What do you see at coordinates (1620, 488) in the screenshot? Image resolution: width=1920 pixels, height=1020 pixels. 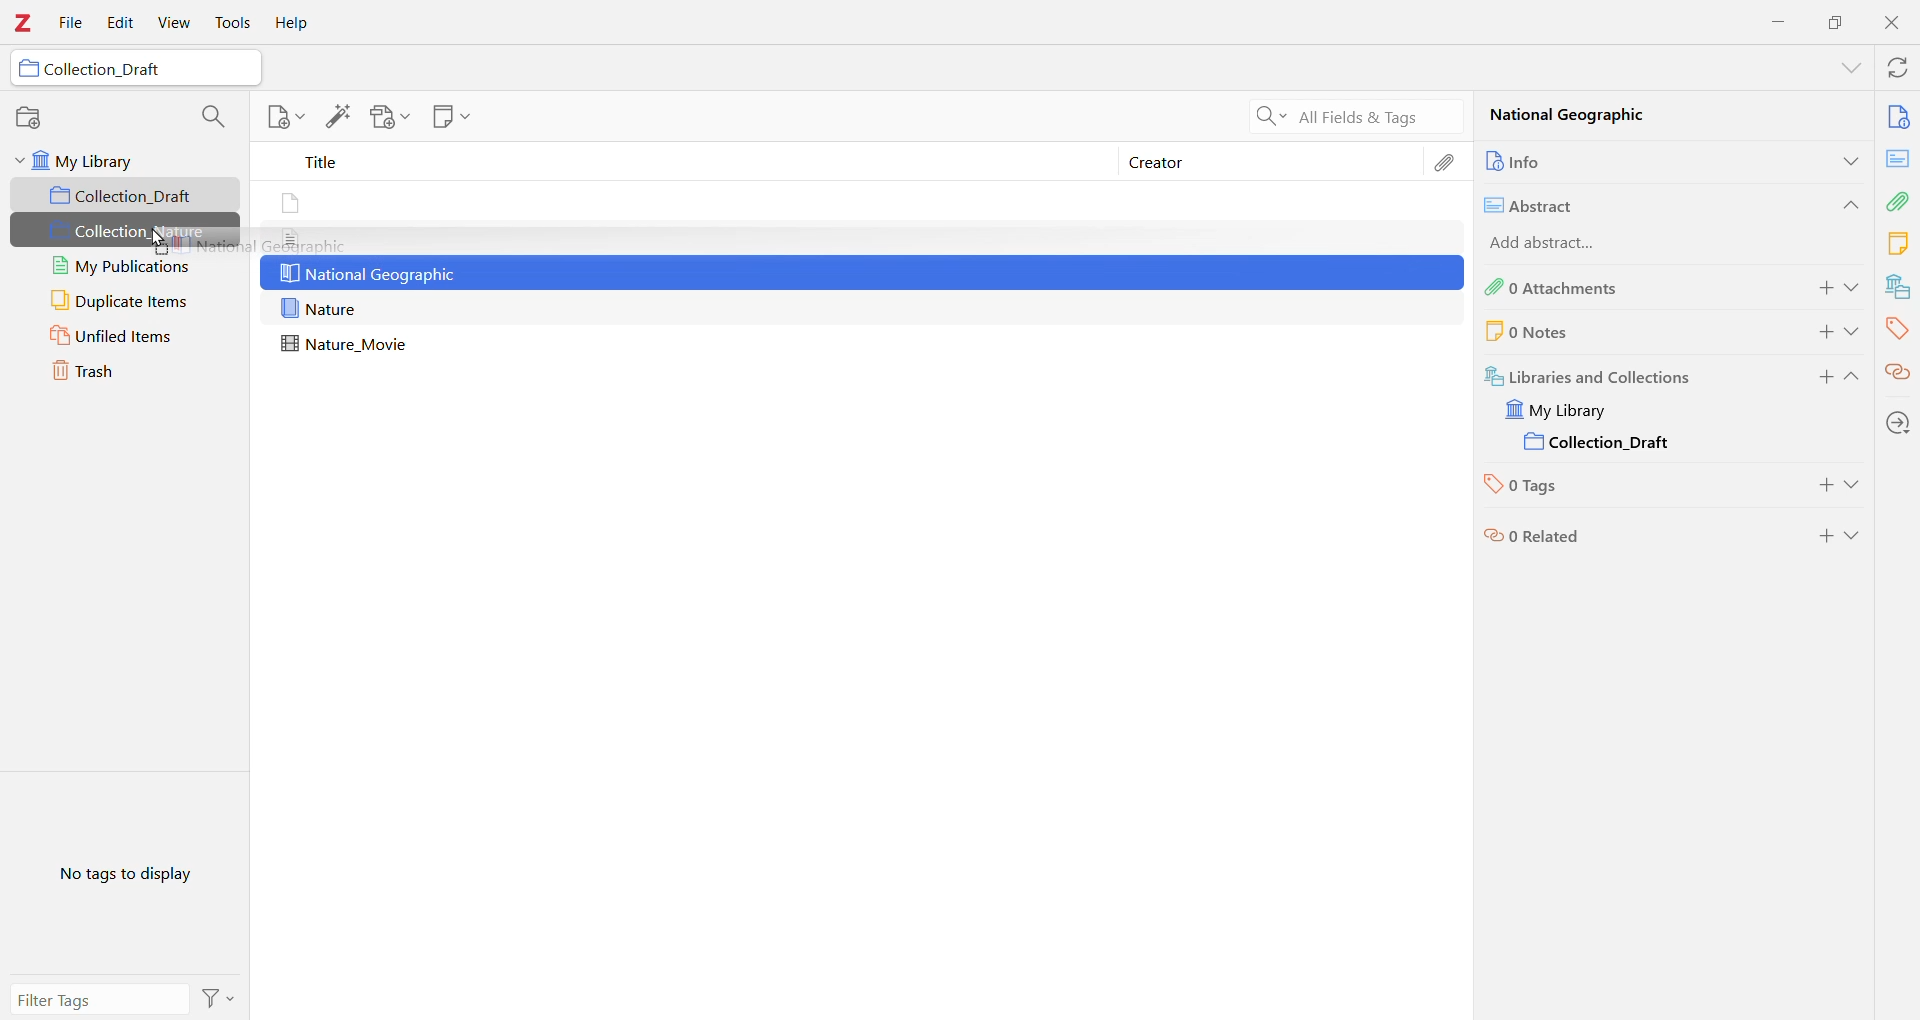 I see `0 Tags` at bounding box center [1620, 488].